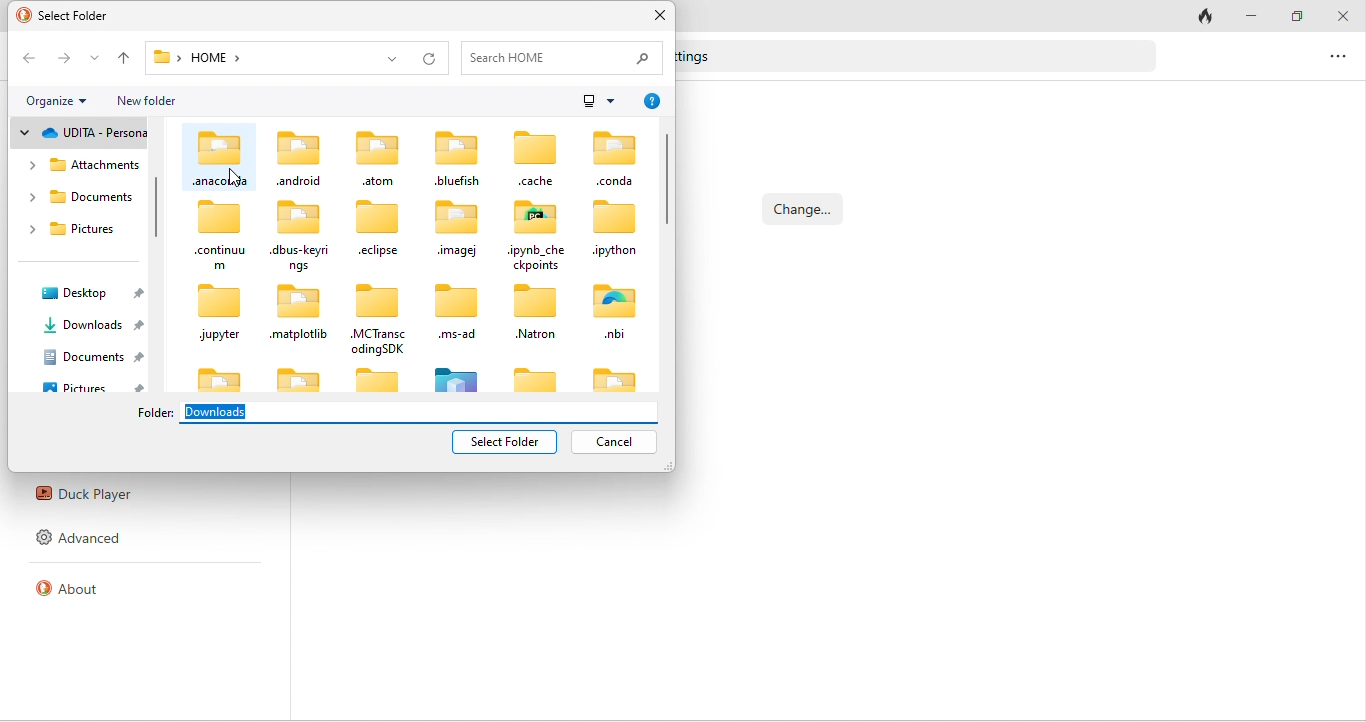 The image size is (1366, 722). What do you see at coordinates (612, 442) in the screenshot?
I see `cancel` at bounding box center [612, 442].